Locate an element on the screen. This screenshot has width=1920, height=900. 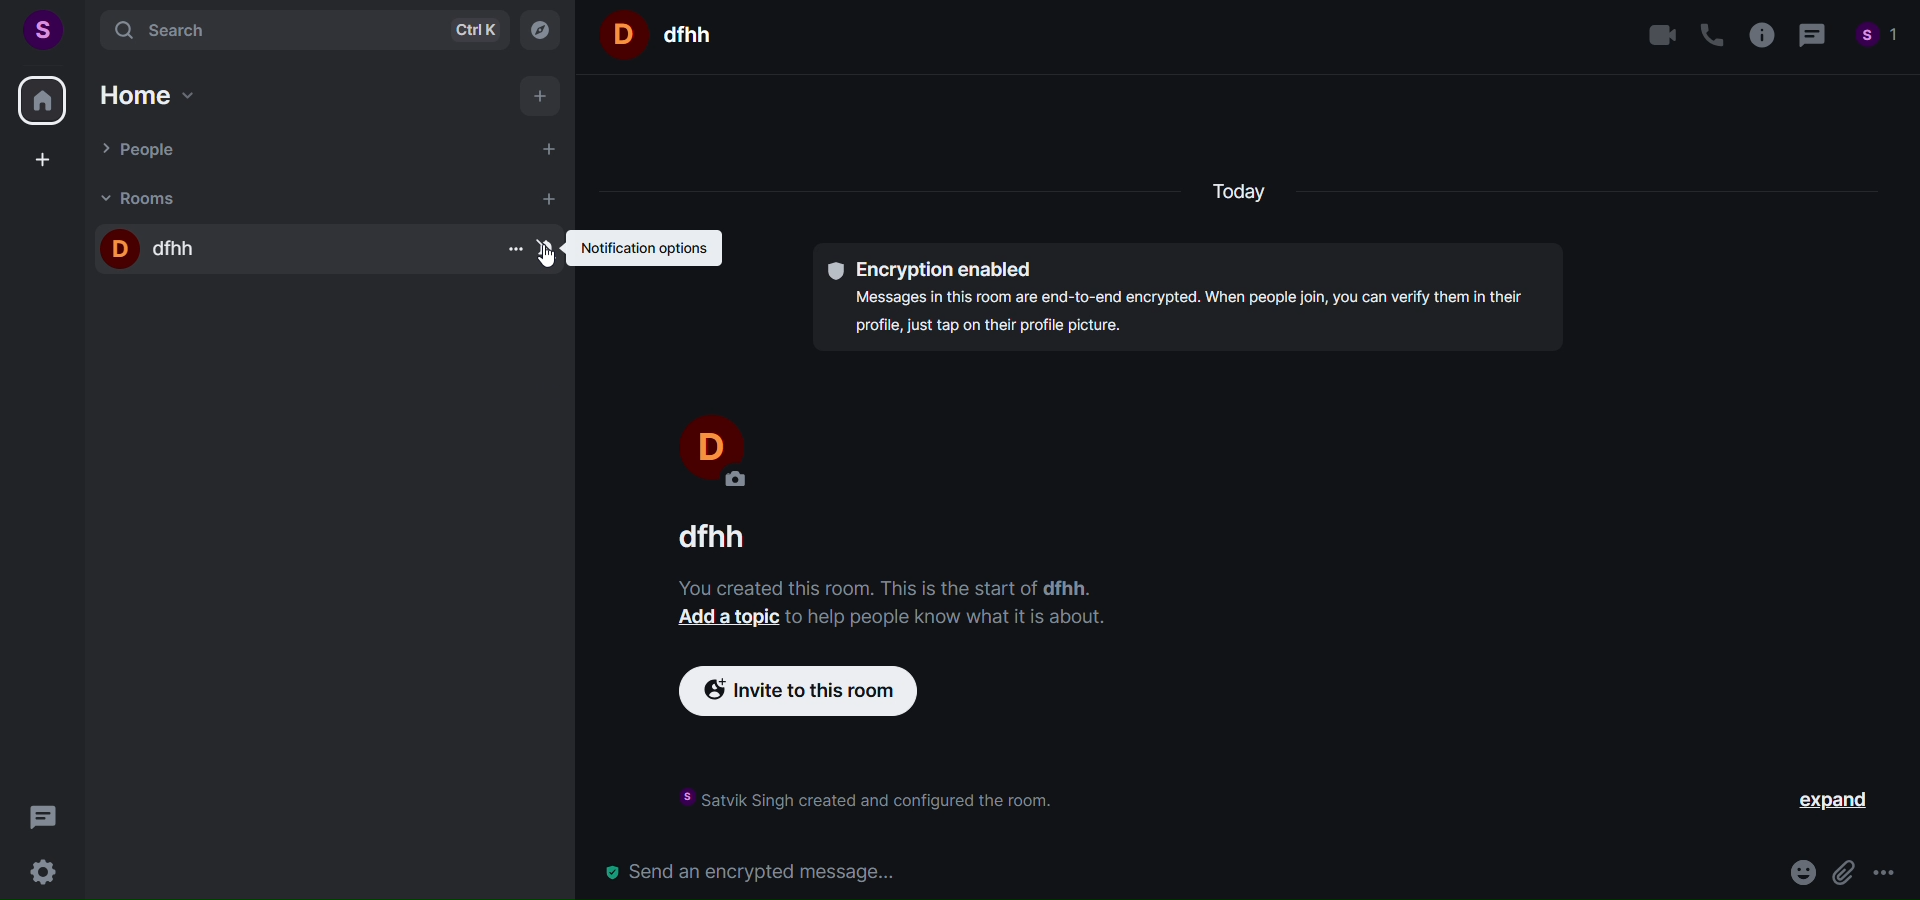
cursor is located at coordinates (546, 263).